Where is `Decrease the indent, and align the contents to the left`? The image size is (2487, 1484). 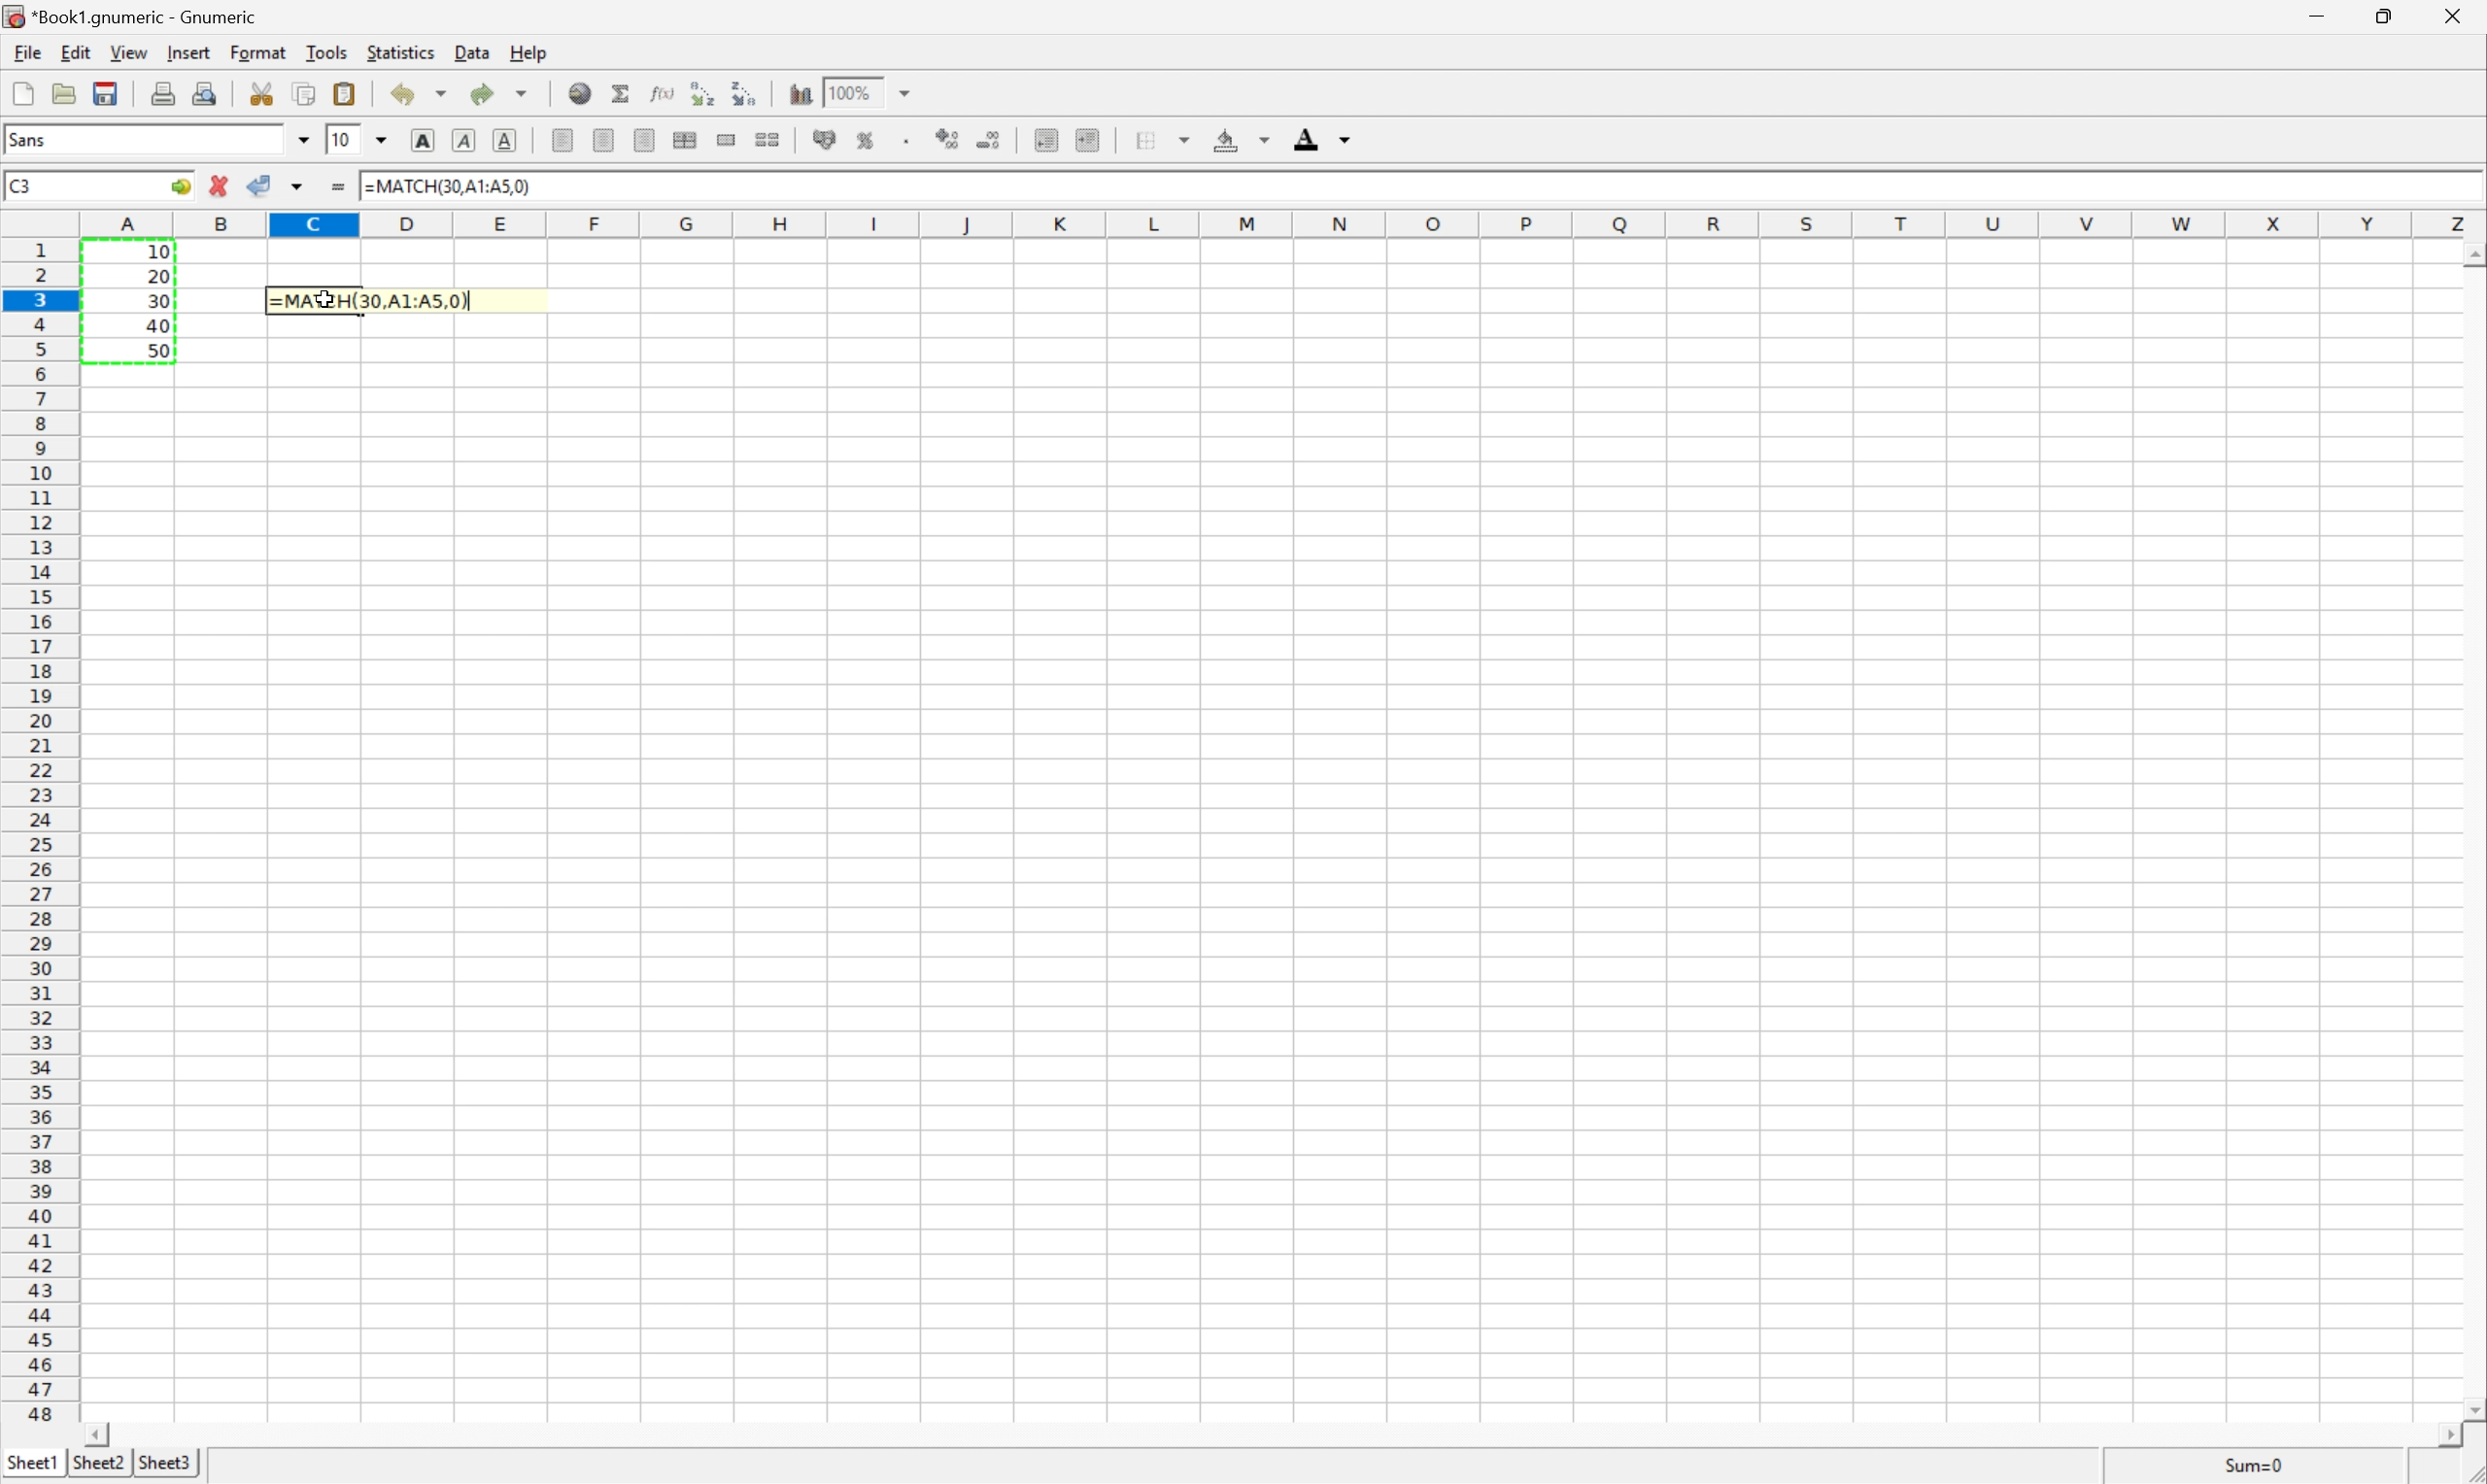 Decrease the indent, and align the contents to the left is located at coordinates (1043, 135).